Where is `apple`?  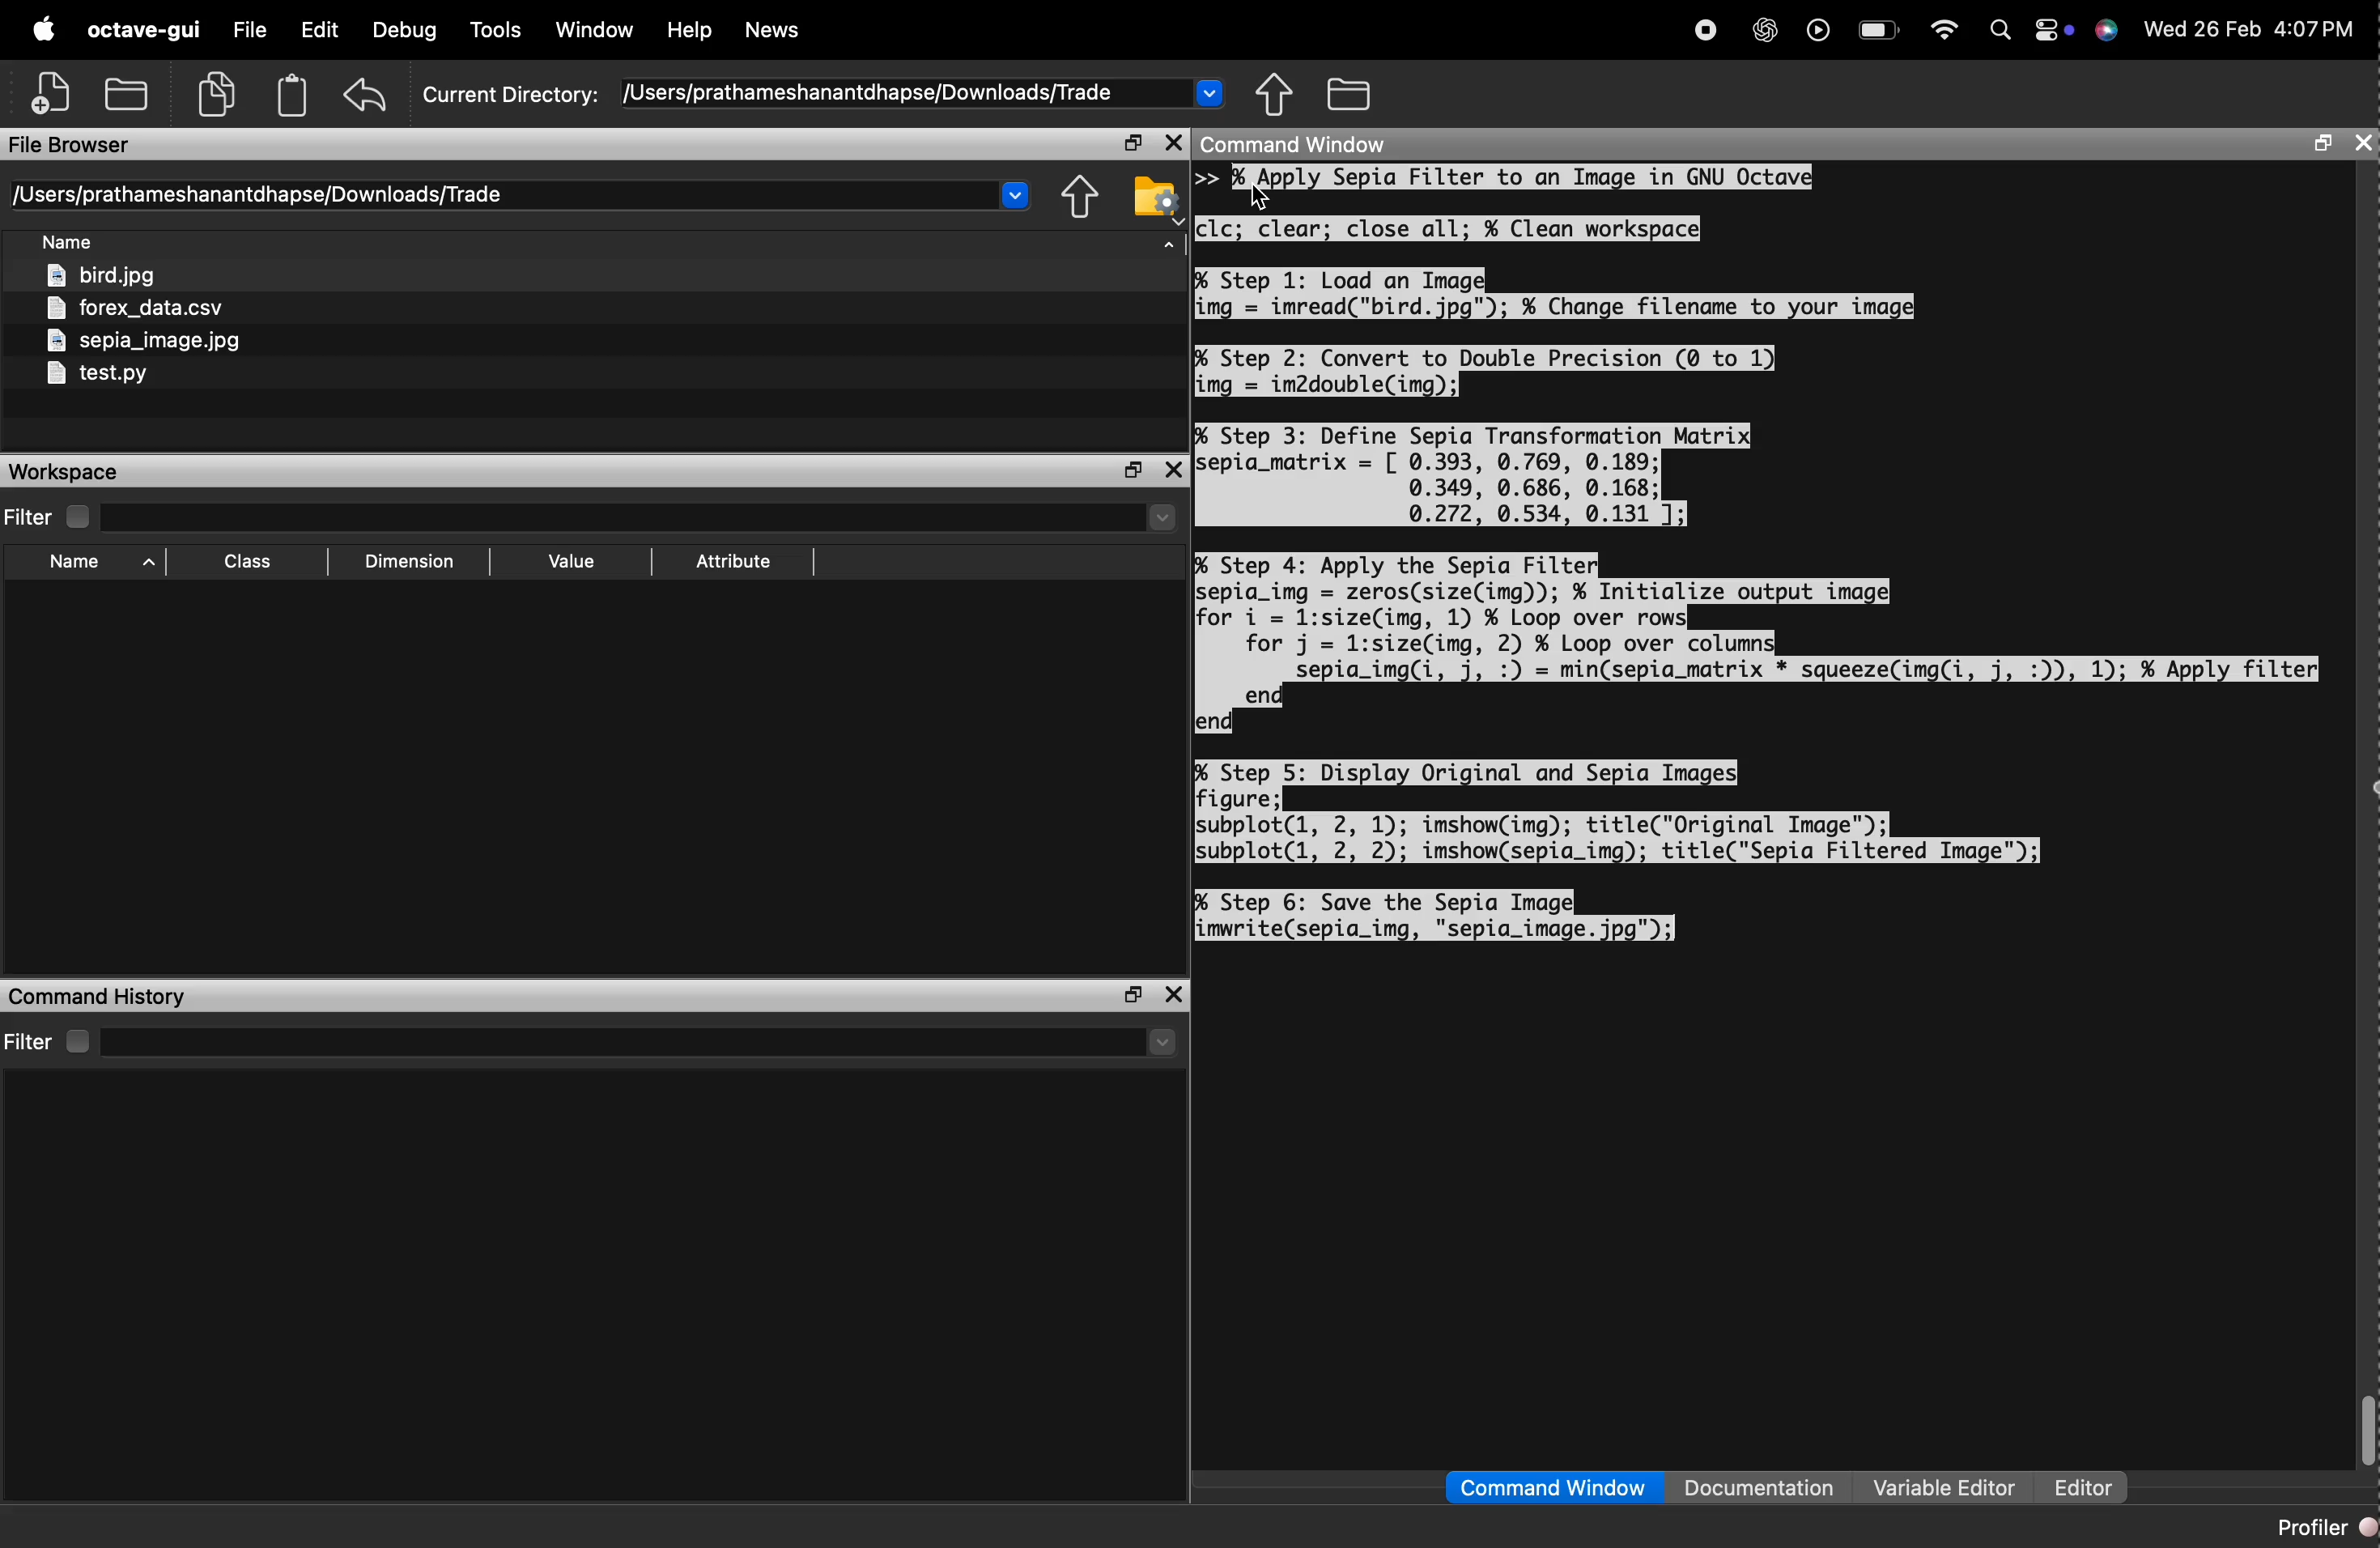 apple is located at coordinates (44, 28).